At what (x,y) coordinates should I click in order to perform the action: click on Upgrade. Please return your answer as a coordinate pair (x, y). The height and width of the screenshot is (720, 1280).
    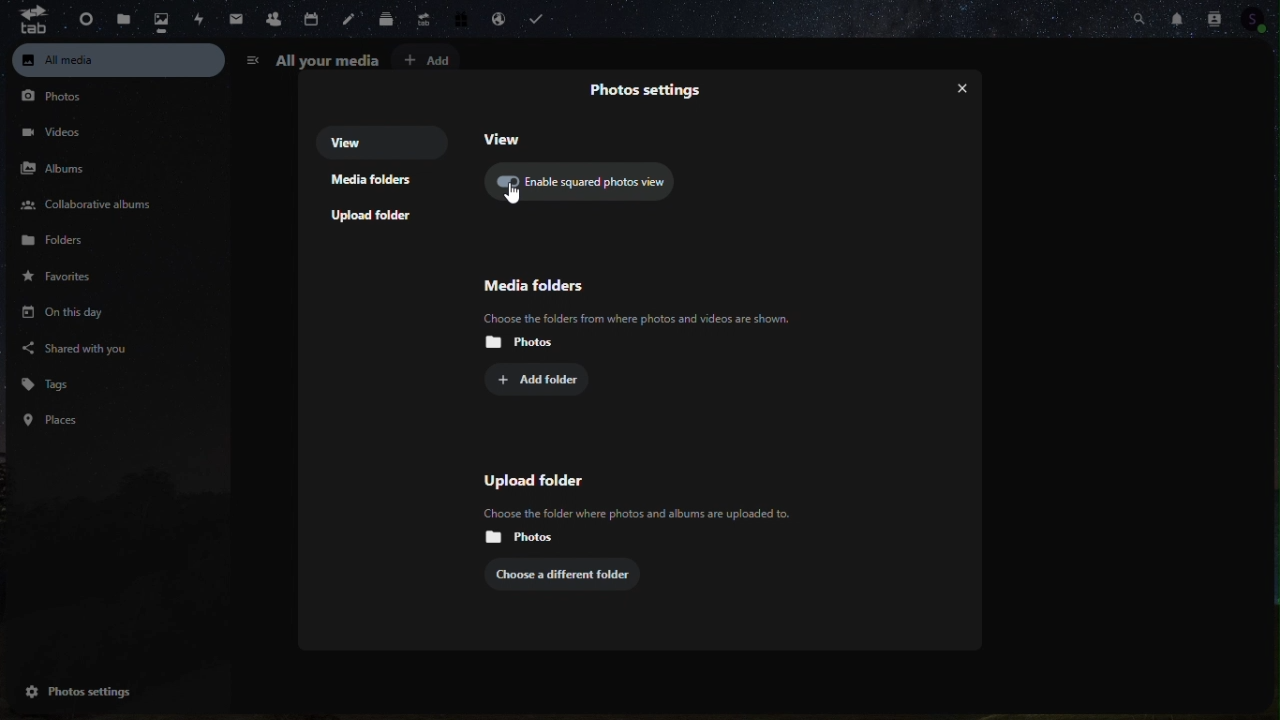
    Looking at the image, I should click on (423, 21).